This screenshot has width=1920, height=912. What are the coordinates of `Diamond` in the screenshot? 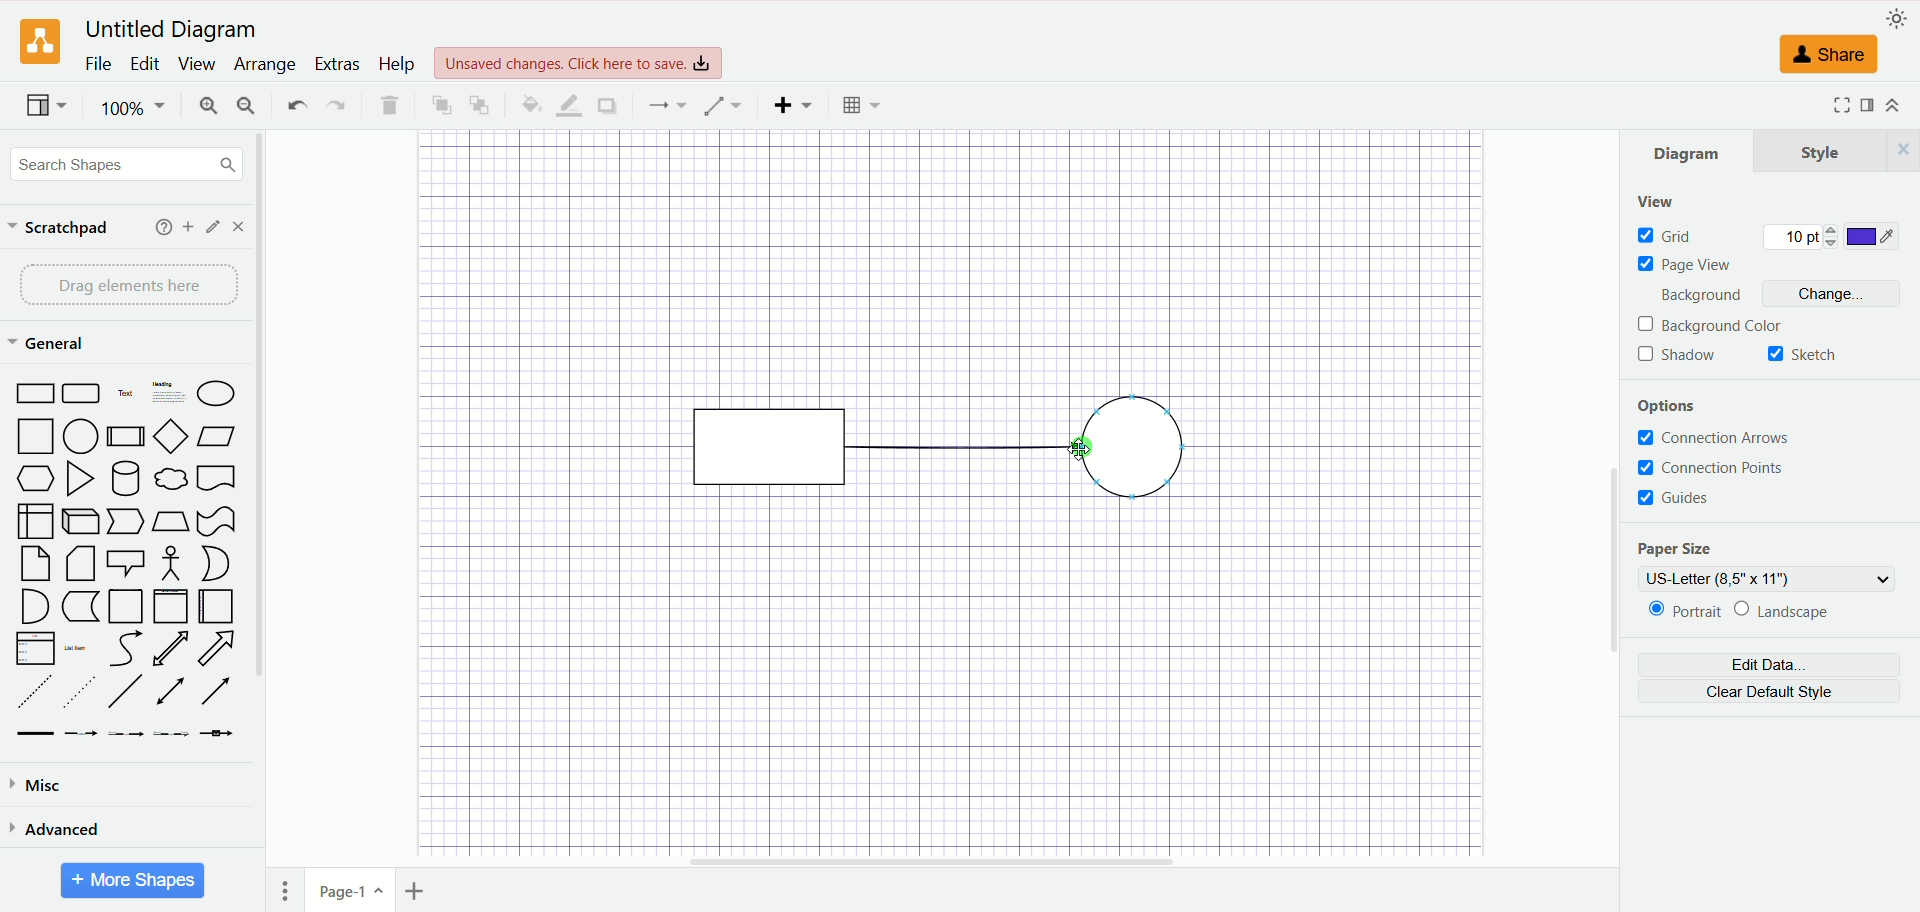 It's located at (172, 438).